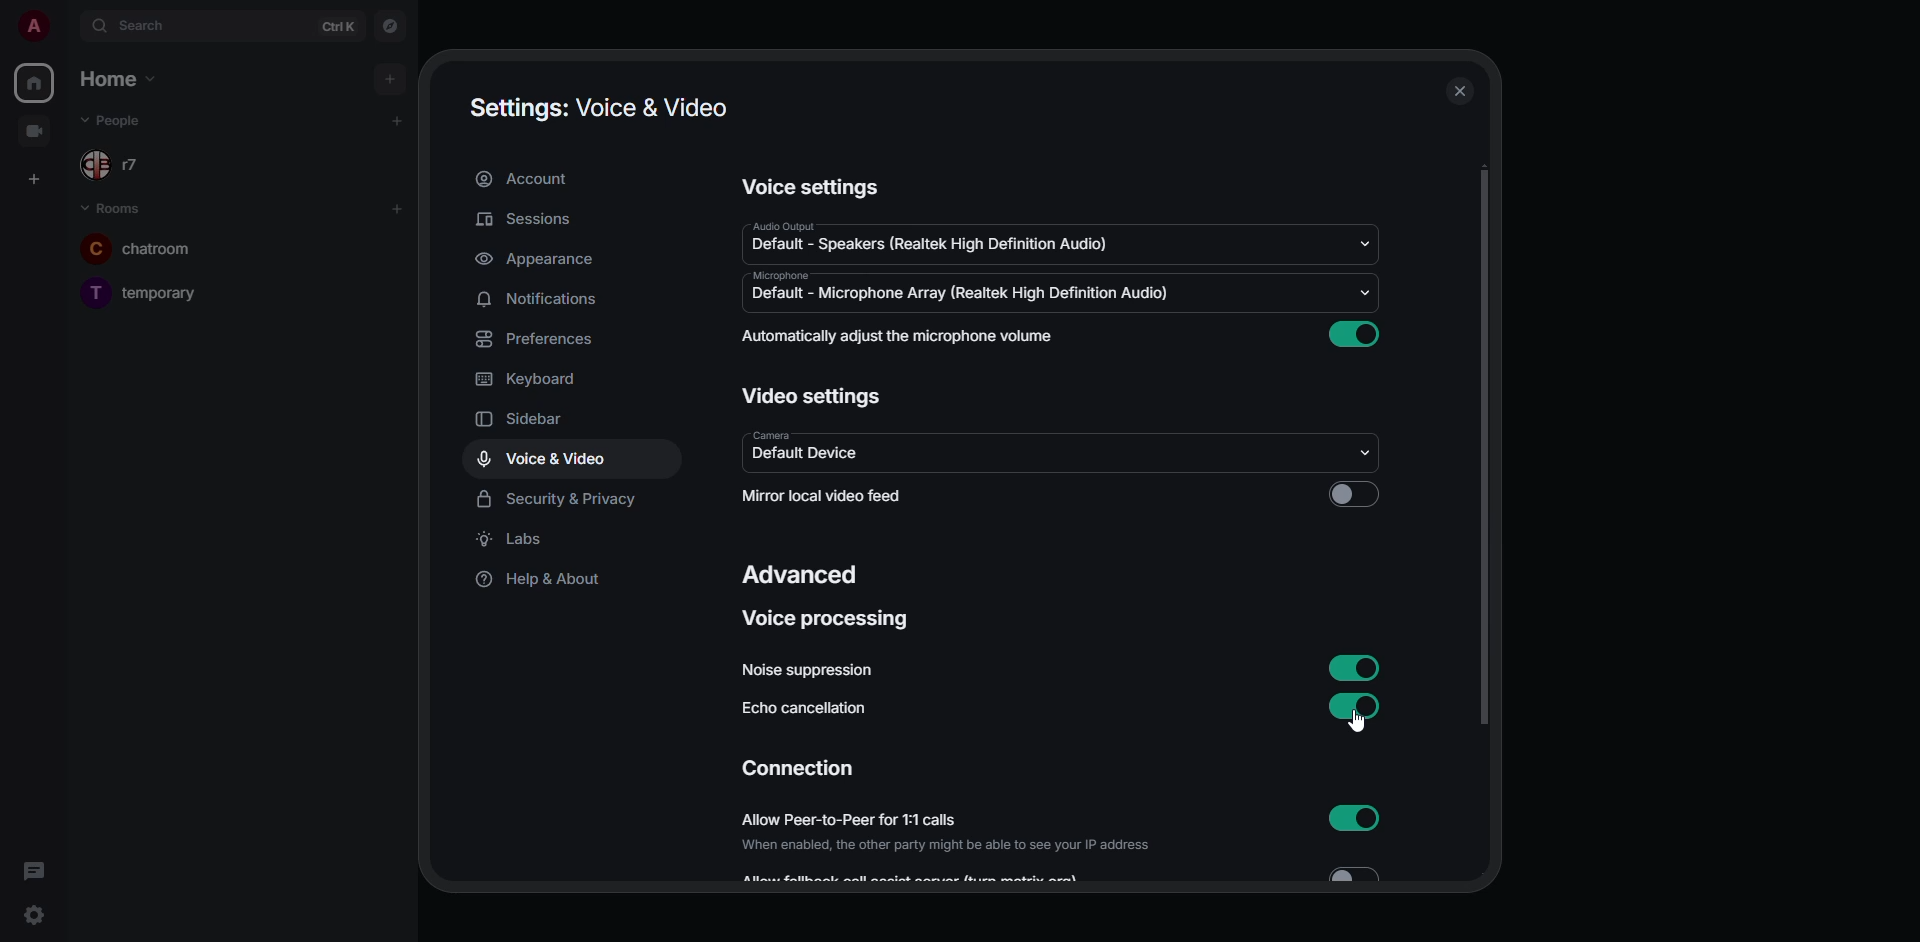 The width and height of the screenshot is (1920, 942). Describe the element at coordinates (804, 711) in the screenshot. I see `echo cancellation` at that location.